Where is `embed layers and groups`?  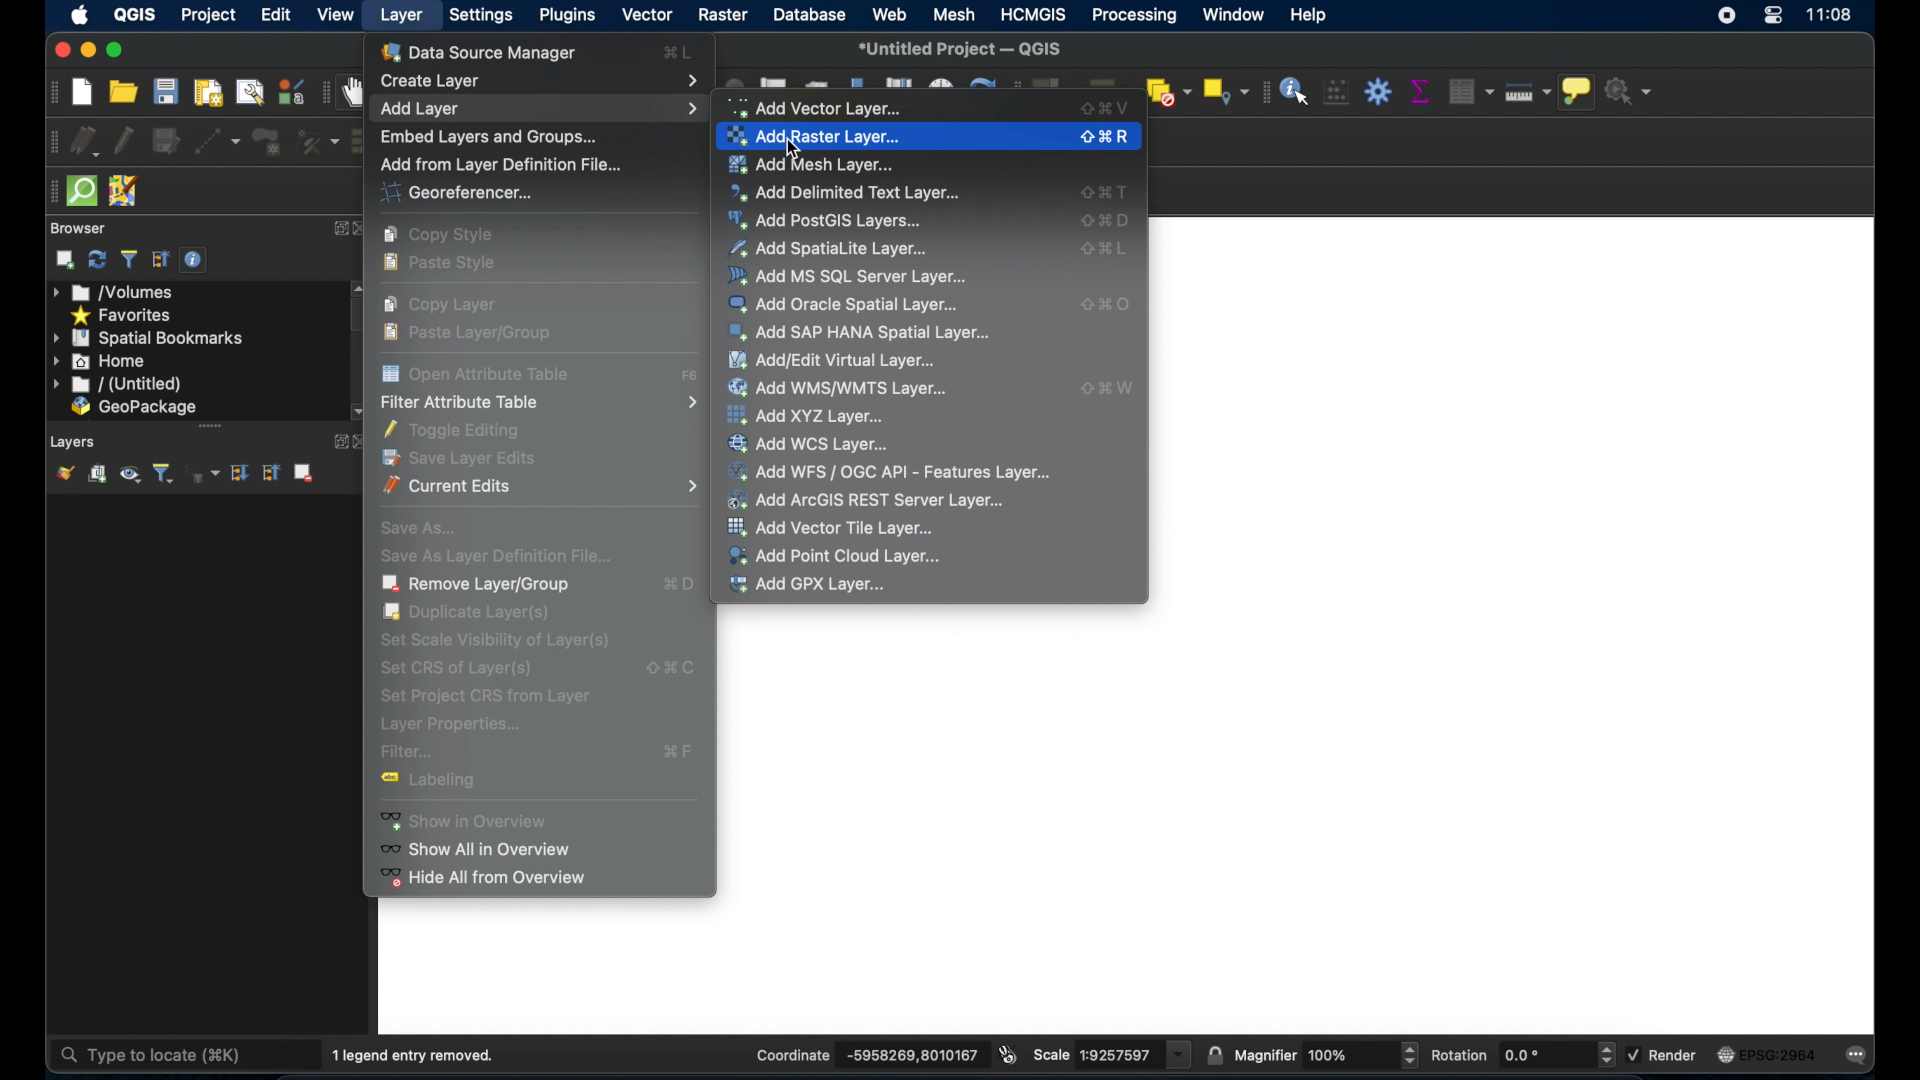
embed layers and groups is located at coordinates (488, 135).